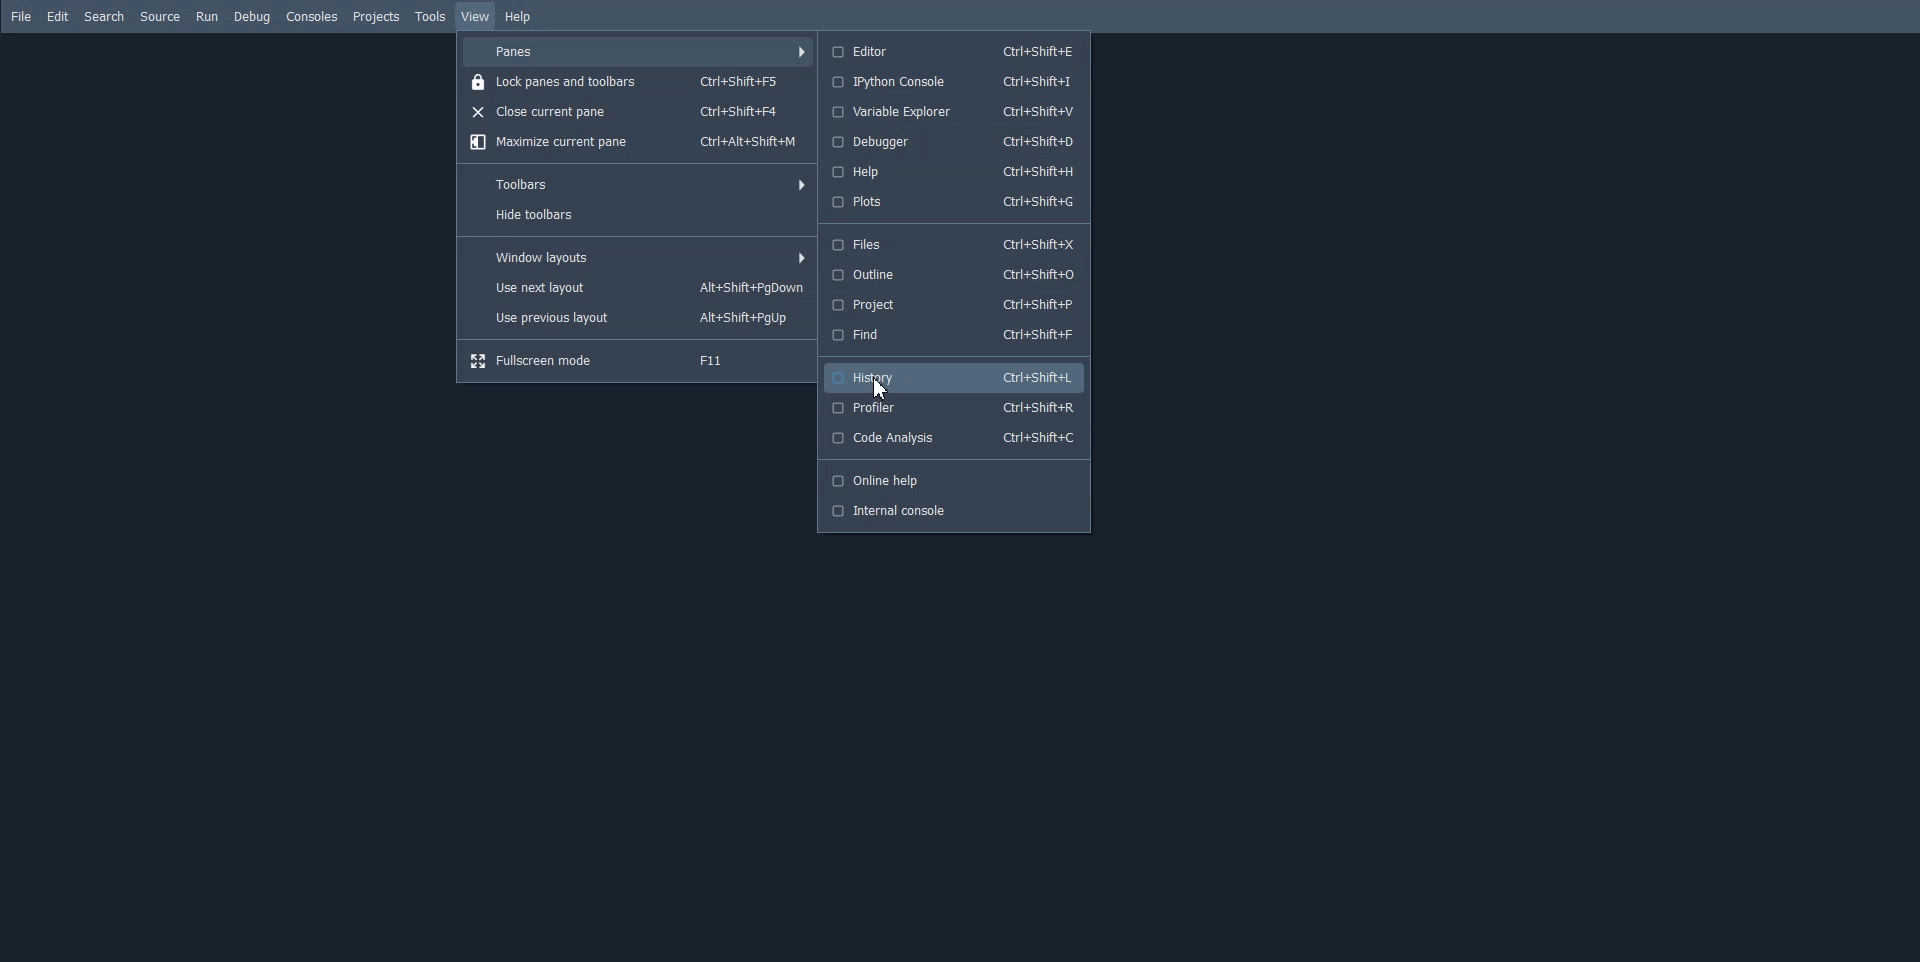  What do you see at coordinates (951, 274) in the screenshot?
I see `Outline` at bounding box center [951, 274].